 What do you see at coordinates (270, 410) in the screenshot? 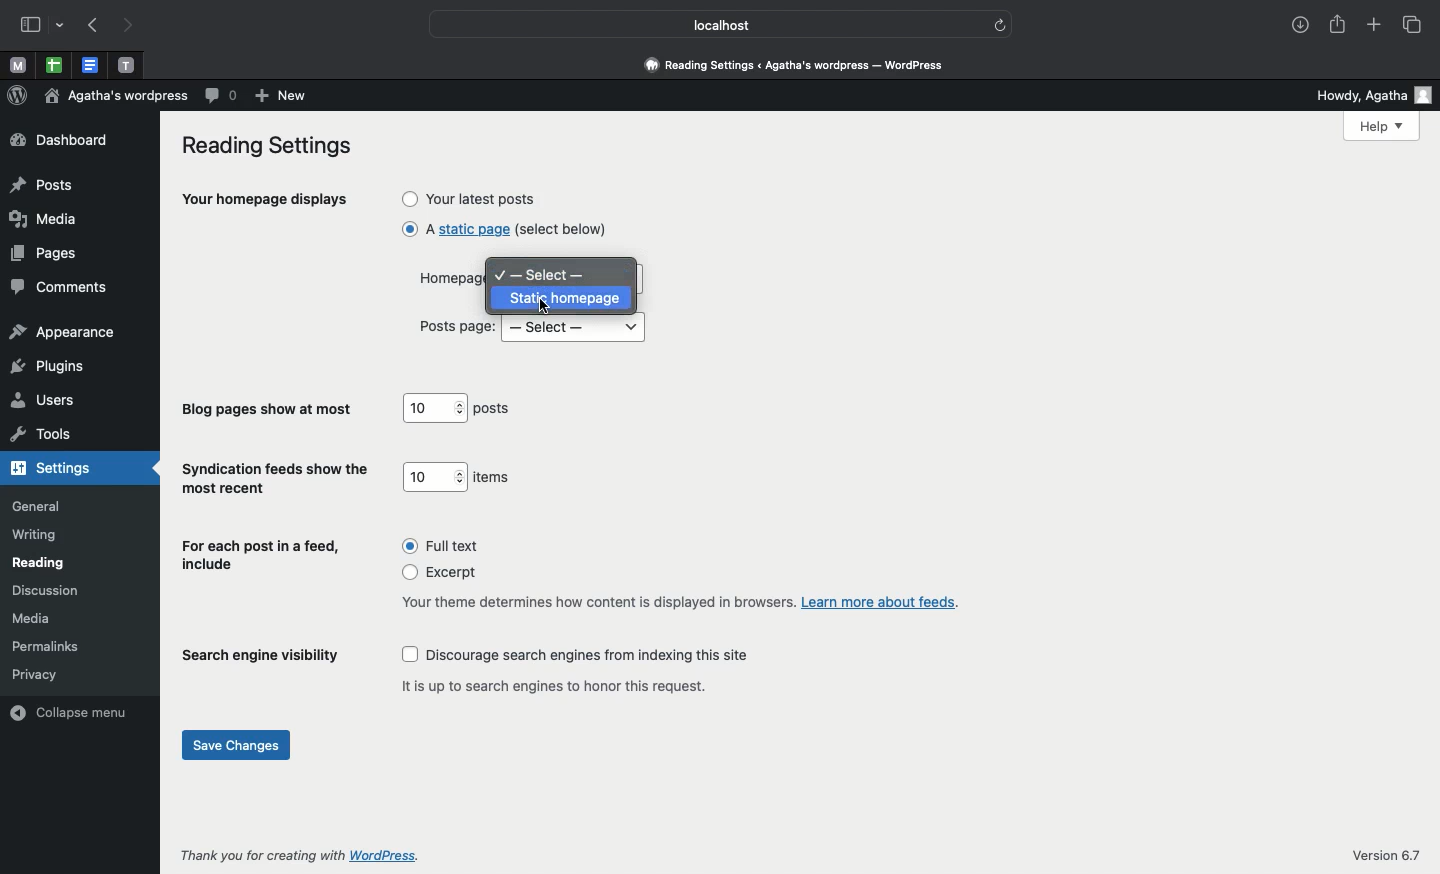
I see `Blog pages show at most` at bounding box center [270, 410].